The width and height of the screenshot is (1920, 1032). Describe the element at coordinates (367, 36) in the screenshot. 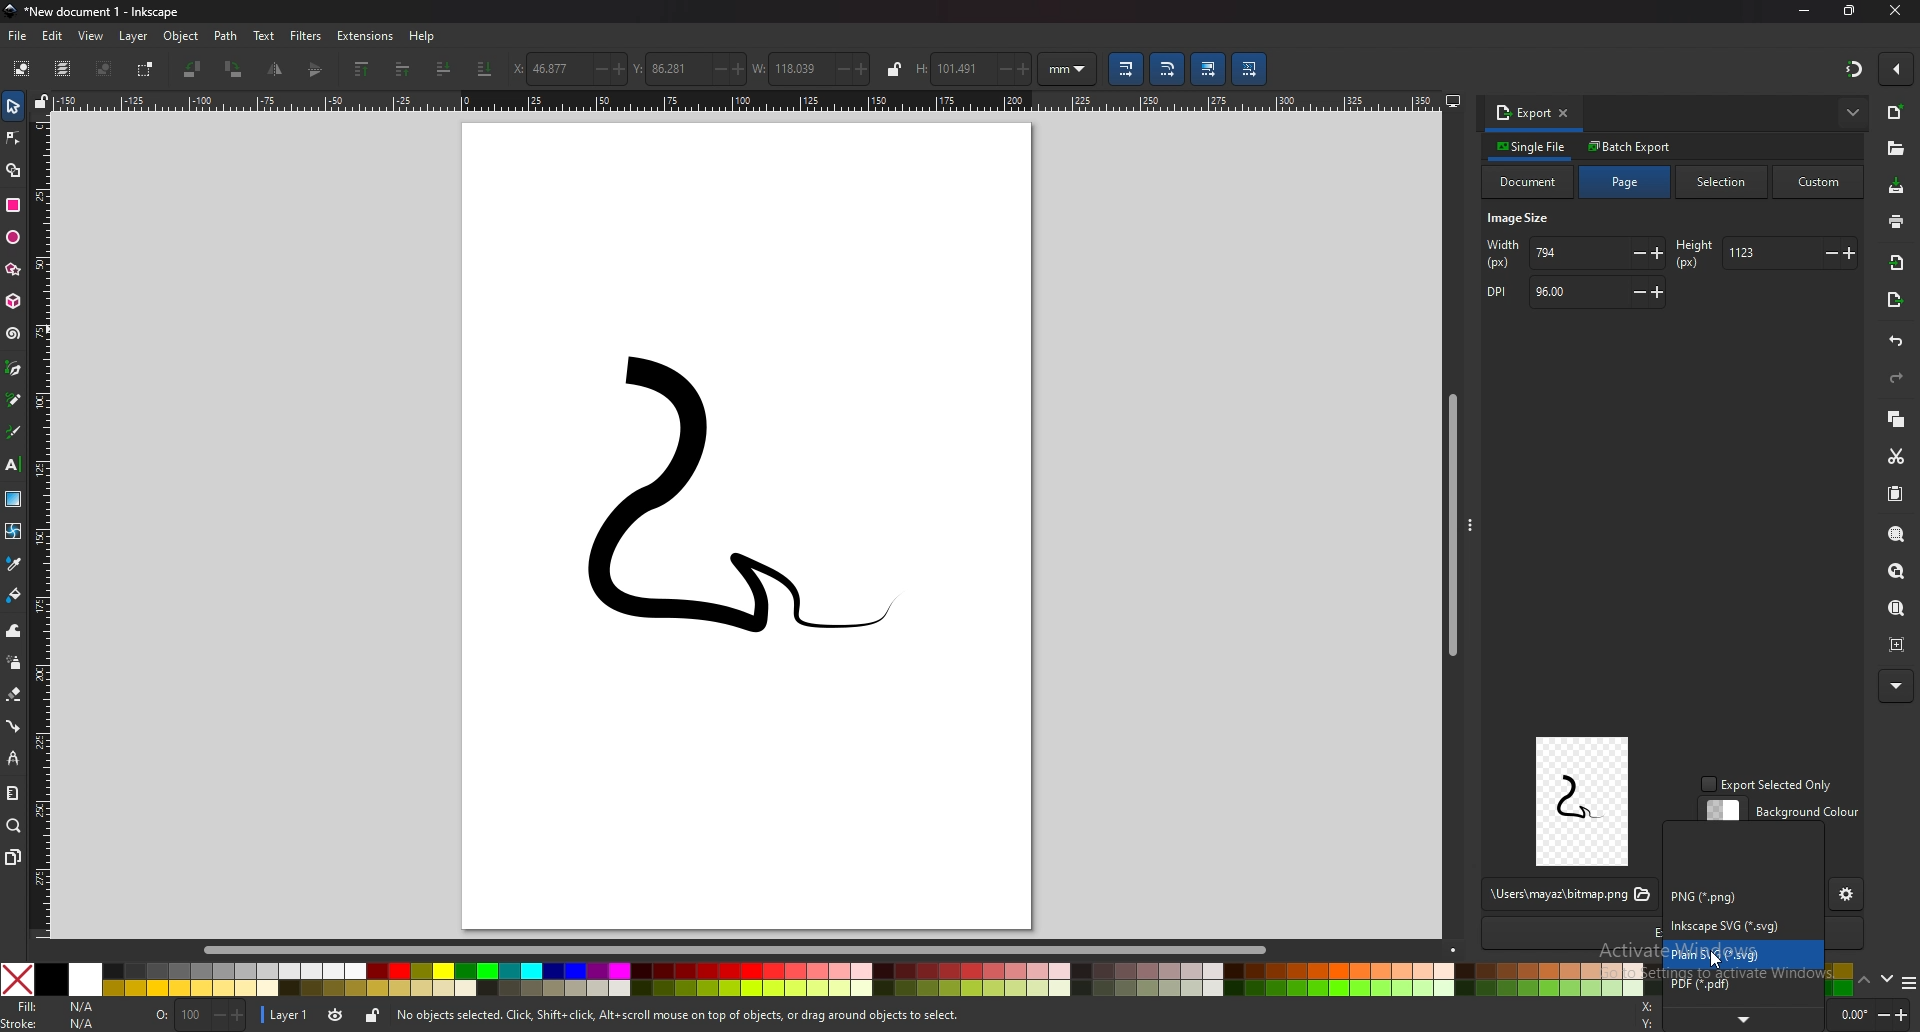

I see `extensions` at that location.